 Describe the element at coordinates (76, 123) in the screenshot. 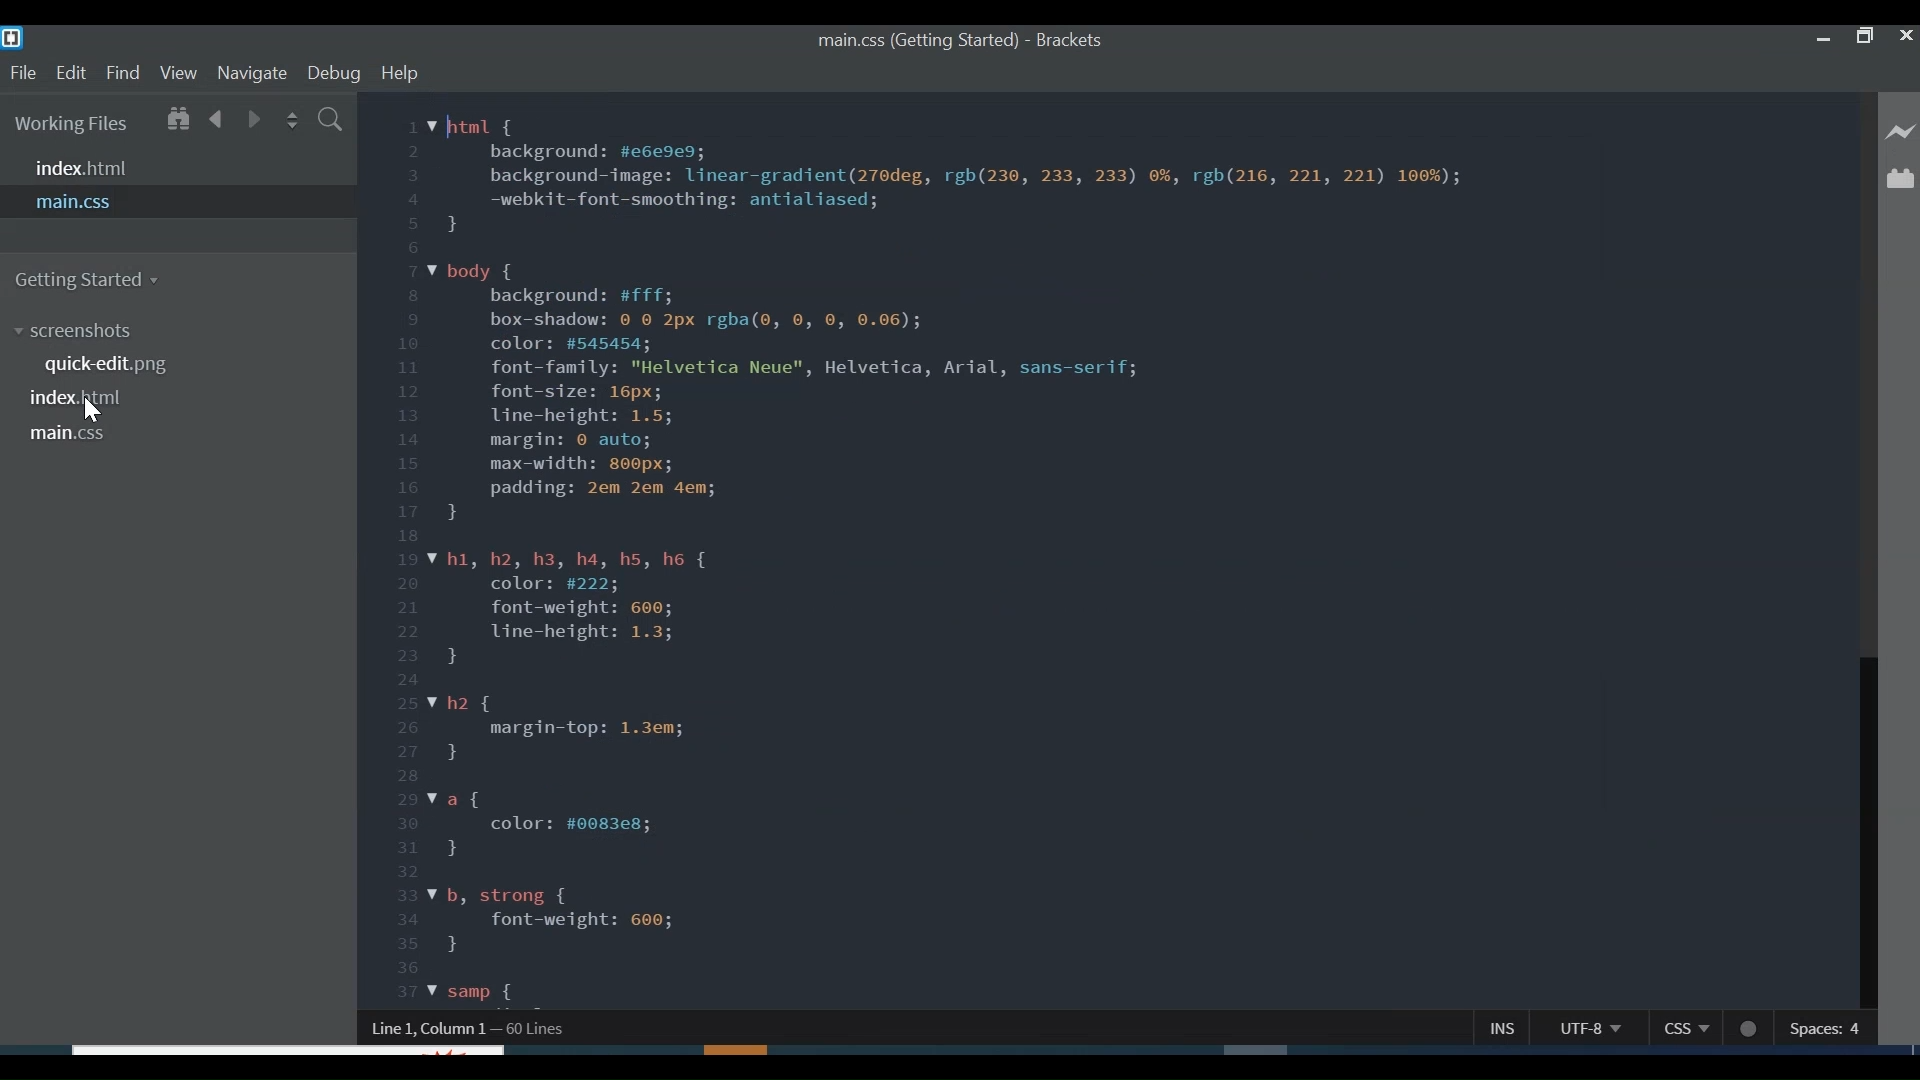

I see `Working Files` at that location.